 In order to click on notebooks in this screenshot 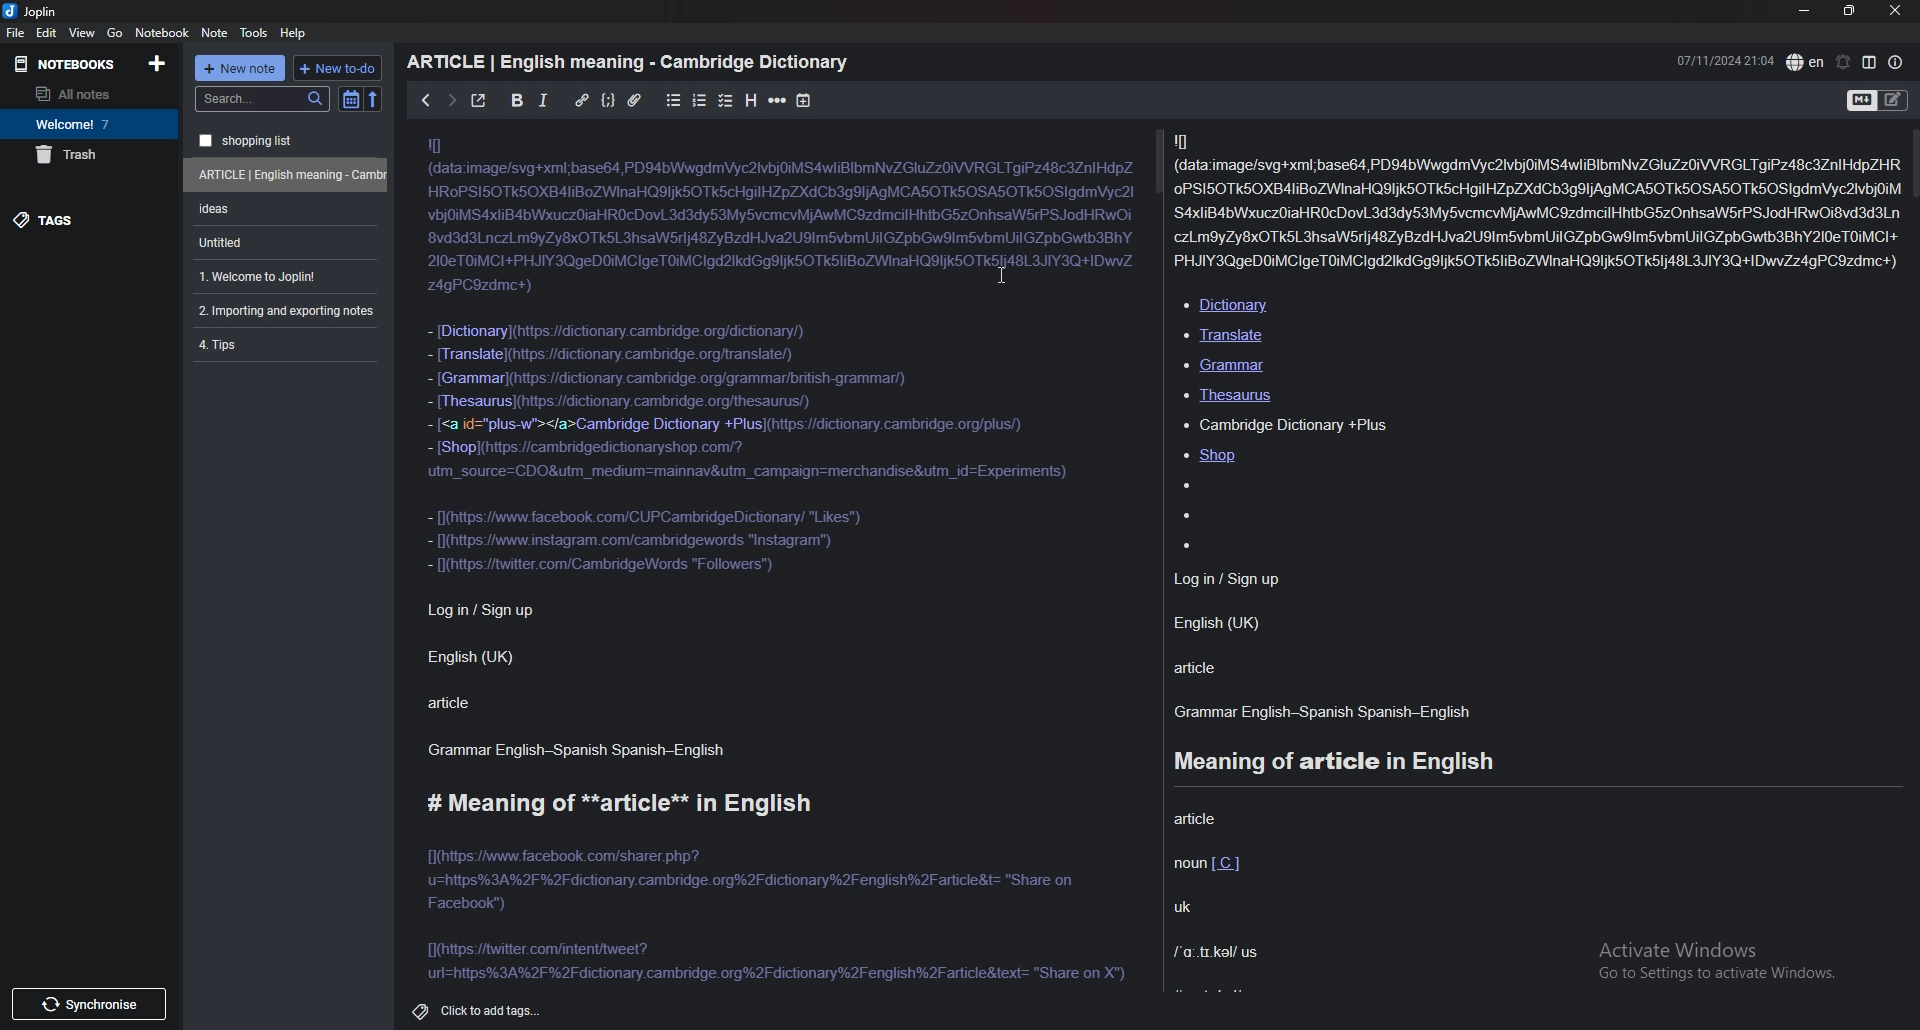, I will do `click(65, 63)`.